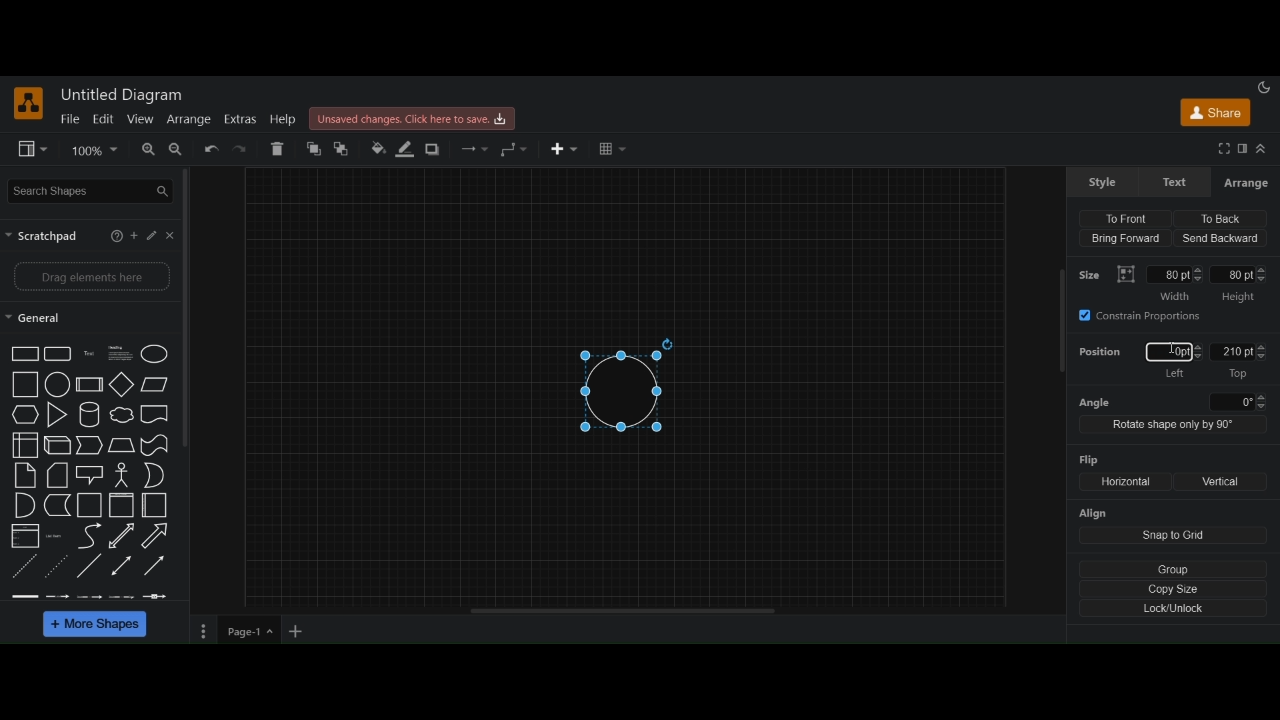 This screenshot has width=1280, height=720. What do you see at coordinates (1124, 240) in the screenshot?
I see `bring forward` at bounding box center [1124, 240].